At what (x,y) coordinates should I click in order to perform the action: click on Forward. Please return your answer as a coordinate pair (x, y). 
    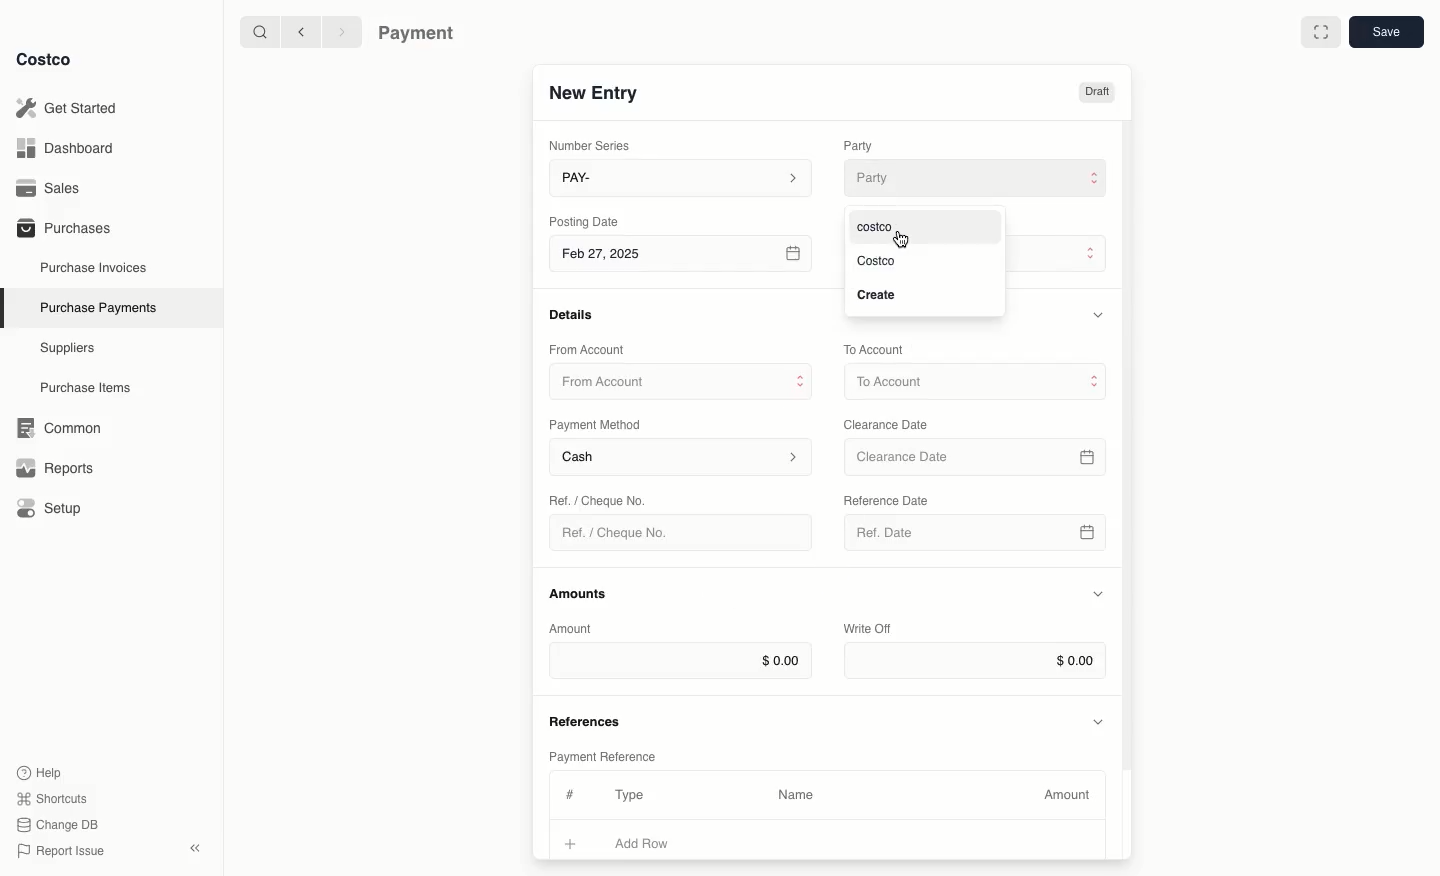
    Looking at the image, I should click on (340, 31).